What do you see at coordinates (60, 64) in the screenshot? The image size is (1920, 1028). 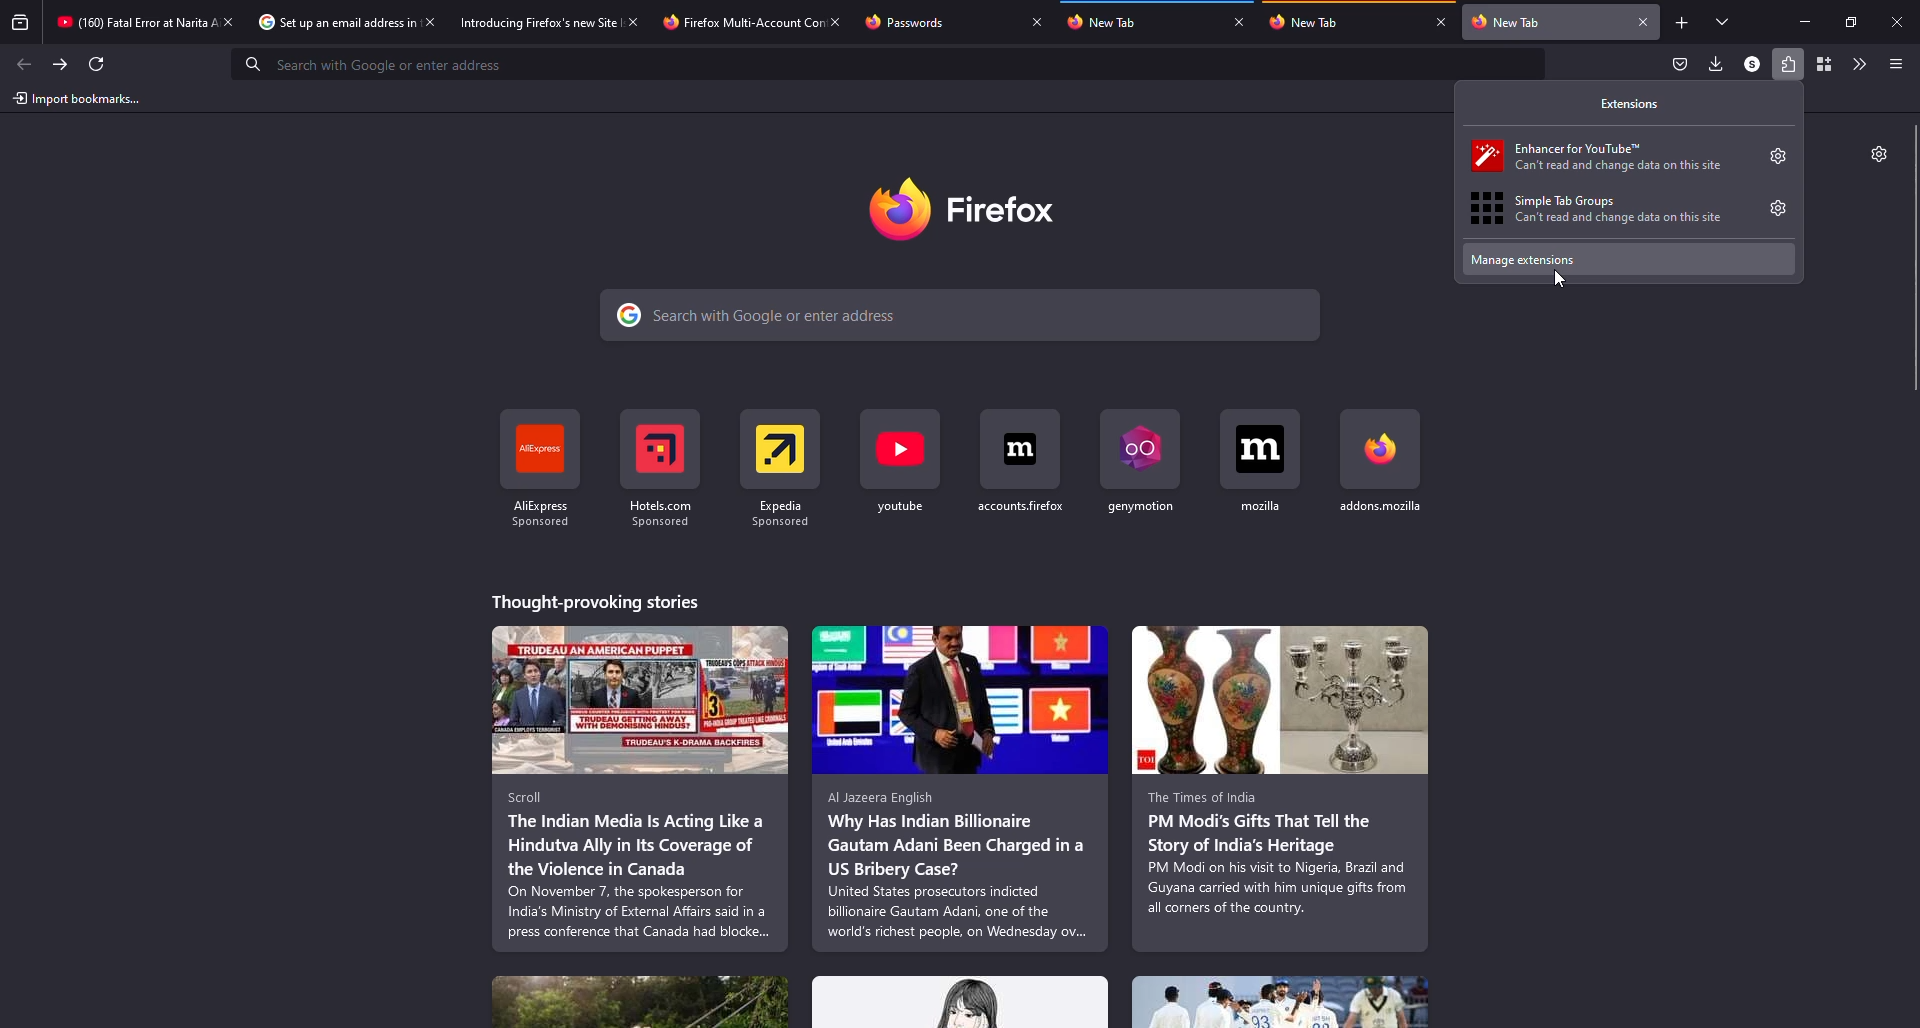 I see `forward` at bounding box center [60, 64].